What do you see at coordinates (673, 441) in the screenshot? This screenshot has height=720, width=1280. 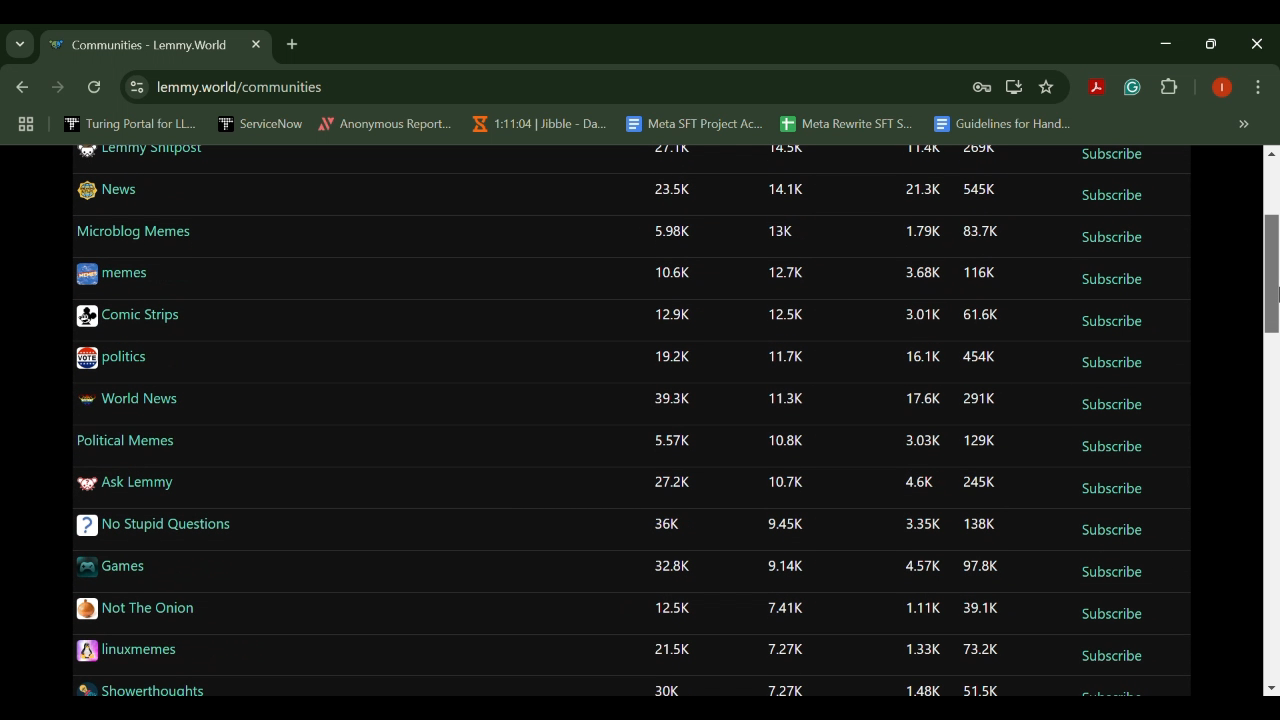 I see `5.57K` at bounding box center [673, 441].